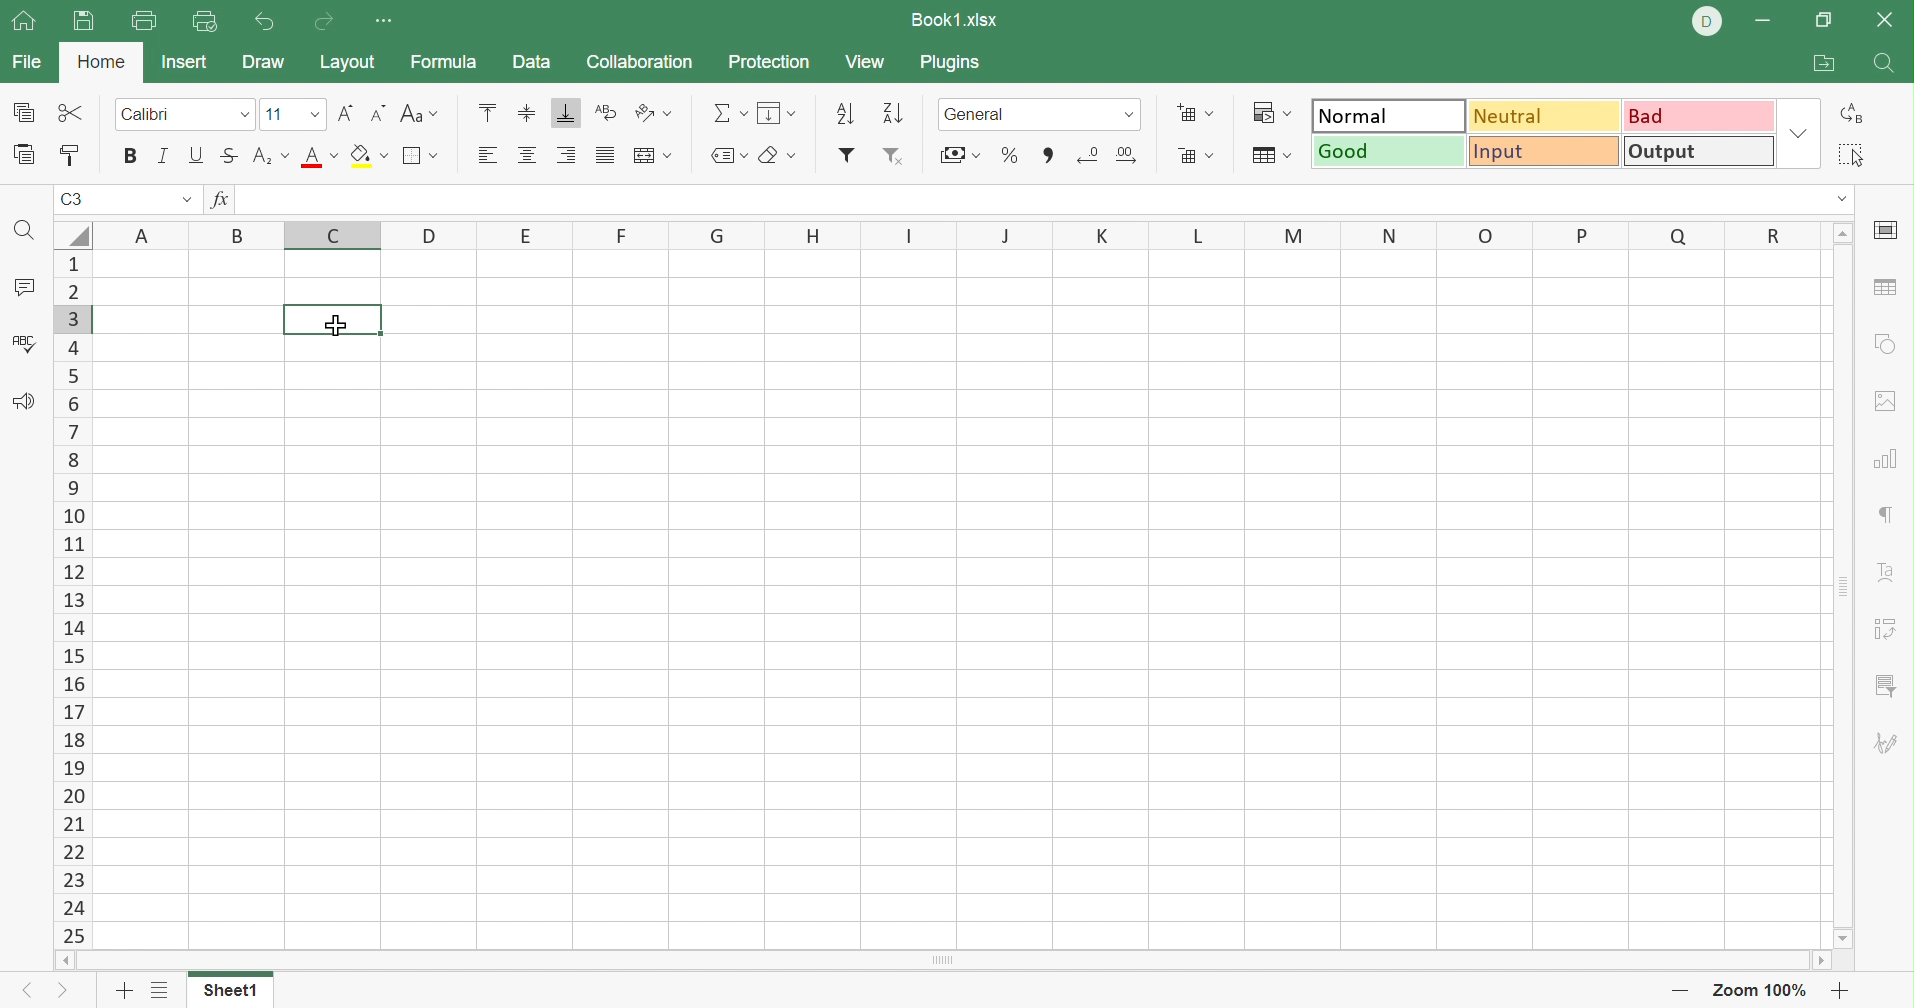 This screenshot has width=1914, height=1008. Describe the element at coordinates (1680, 994) in the screenshot. I see `Zoom out` at that location.